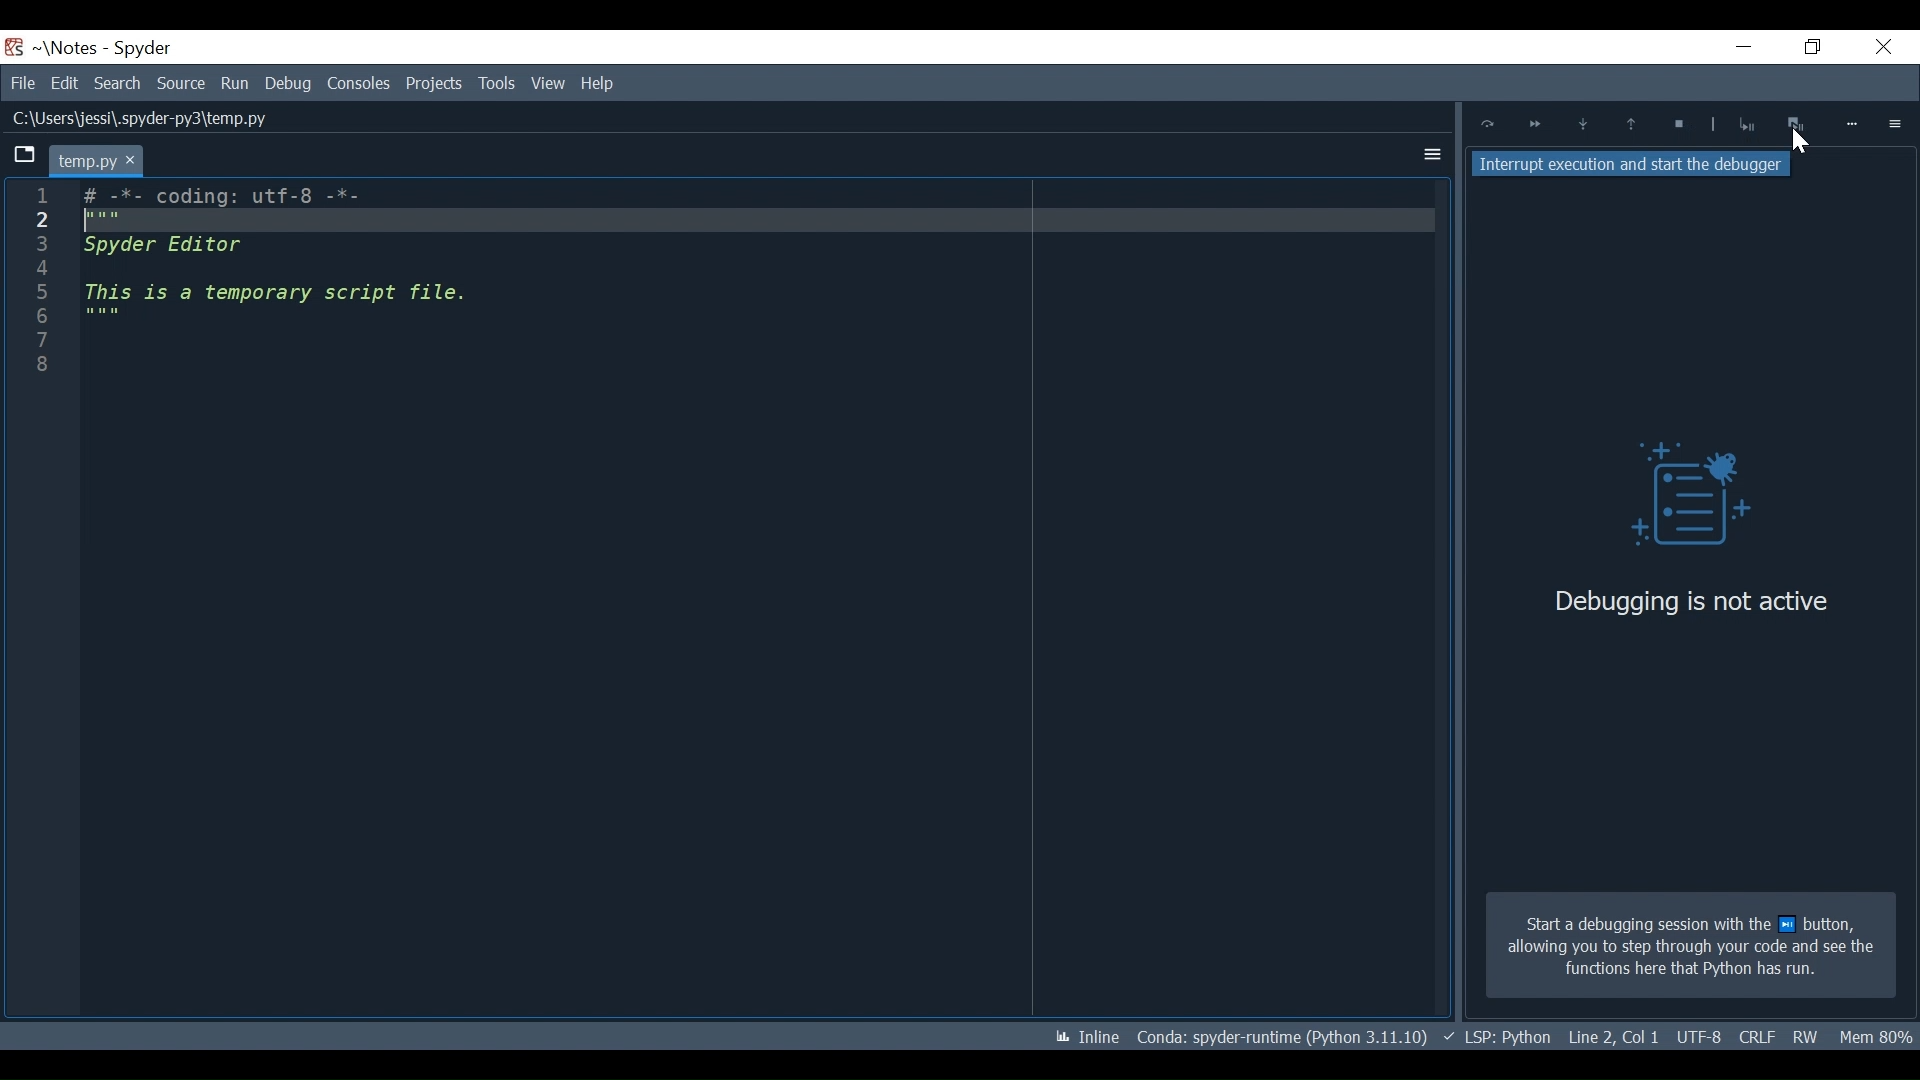 The image size is (1920, 1080). What do you see at coordinates (73, 48) in the screenshot?
I see `Projects Name` at bounding box center [73, 48].